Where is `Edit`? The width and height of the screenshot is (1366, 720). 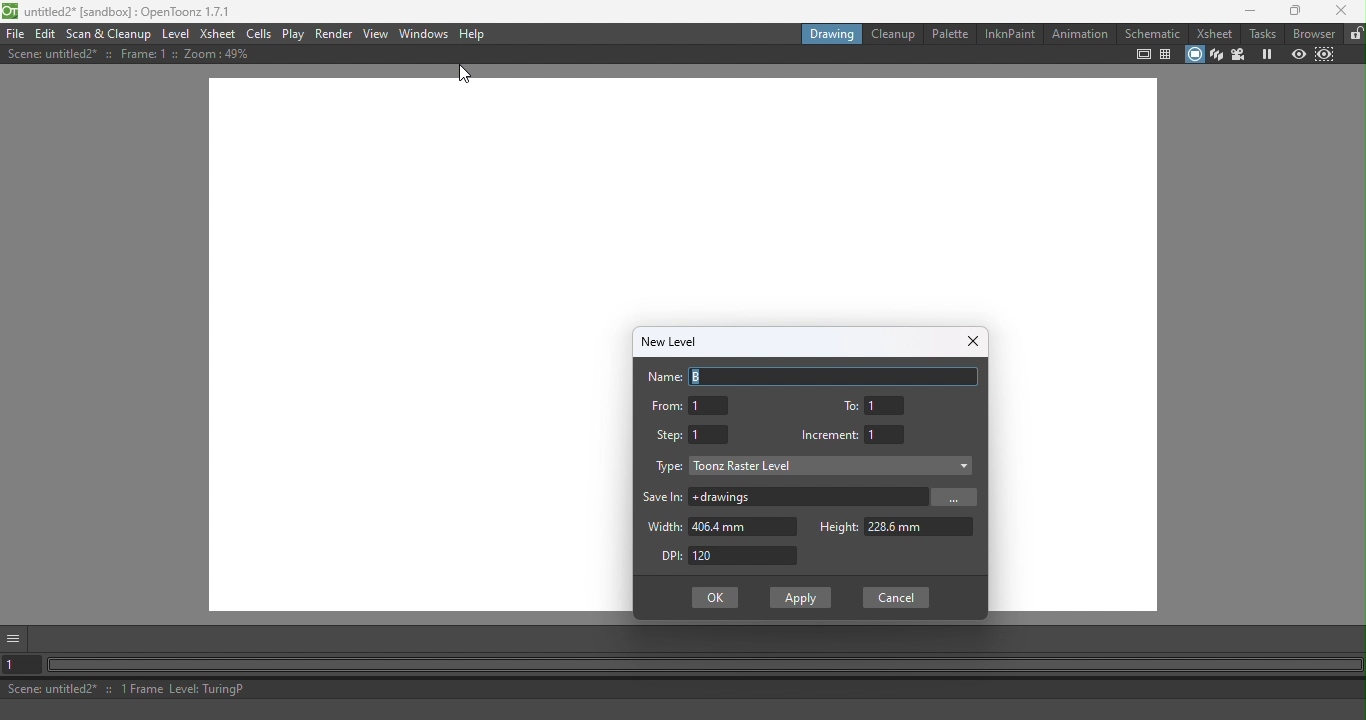 Edit is located at coordinates (47, 33).